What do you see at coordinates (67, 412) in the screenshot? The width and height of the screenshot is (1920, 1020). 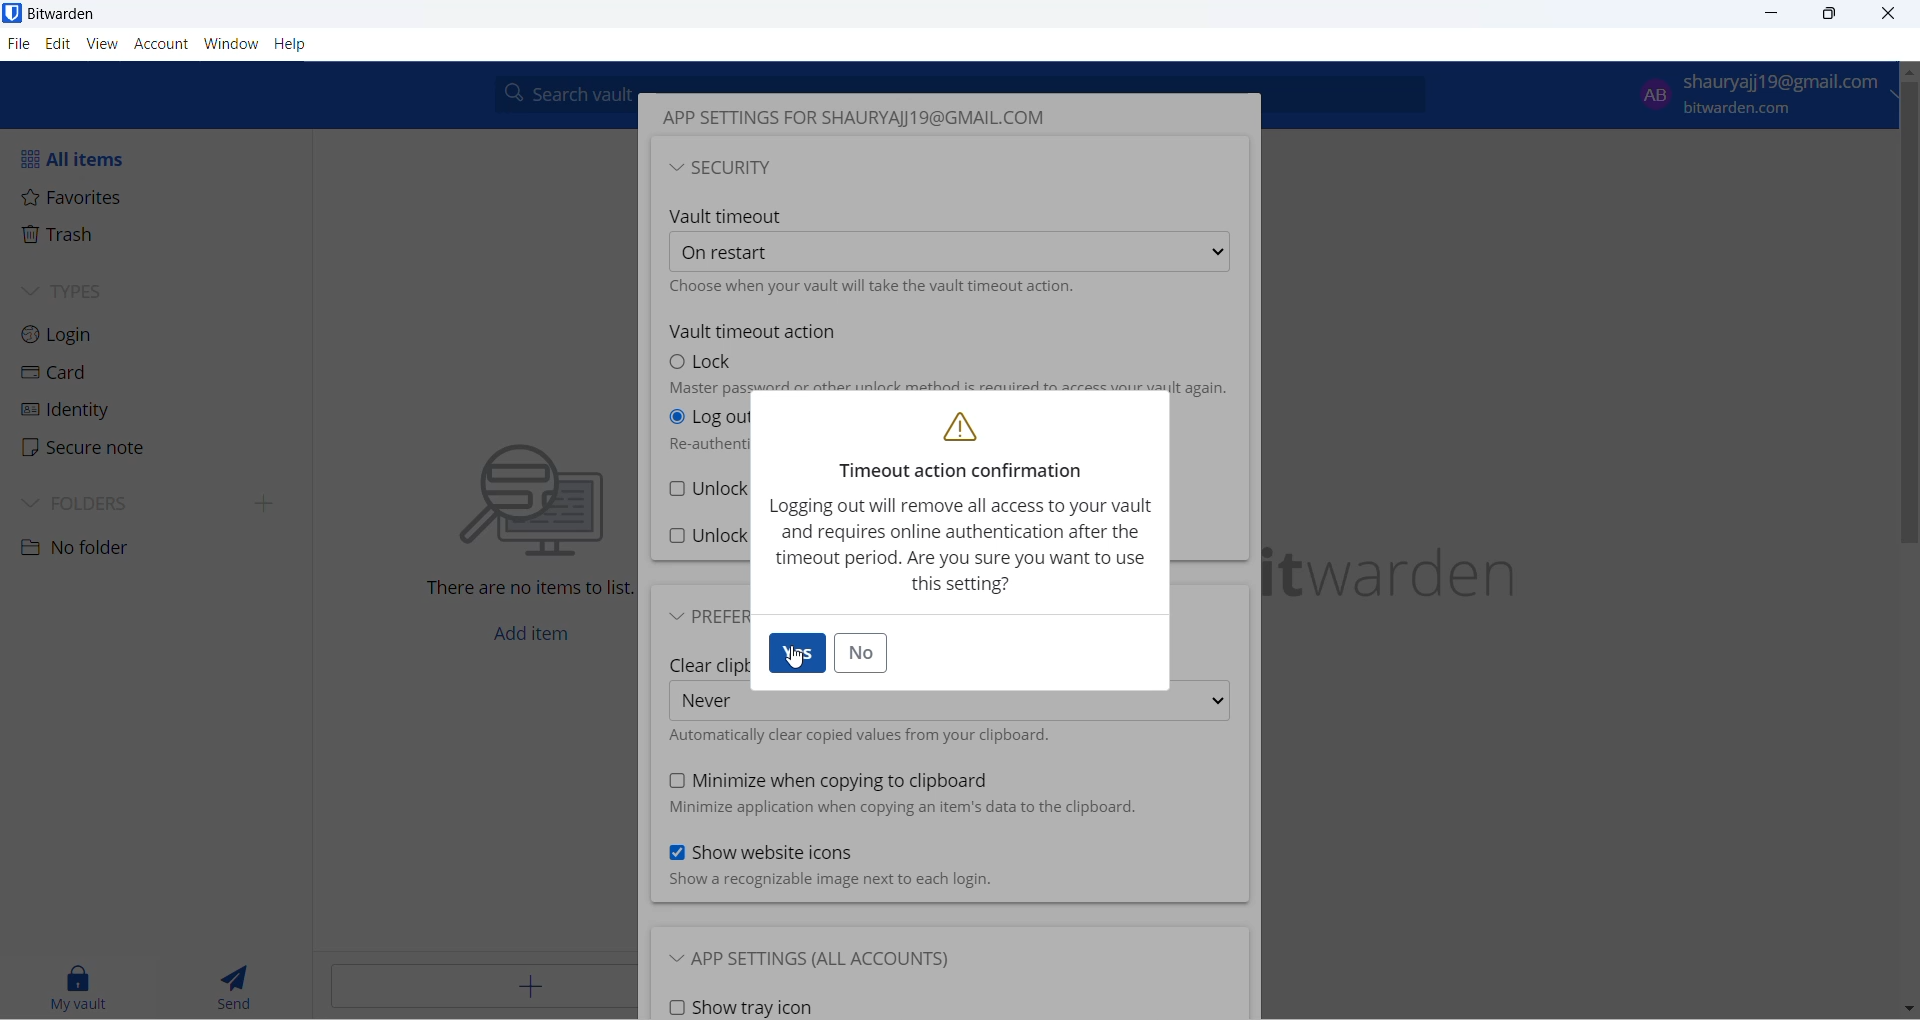 I see `identity` at bounding box center [67, 412].